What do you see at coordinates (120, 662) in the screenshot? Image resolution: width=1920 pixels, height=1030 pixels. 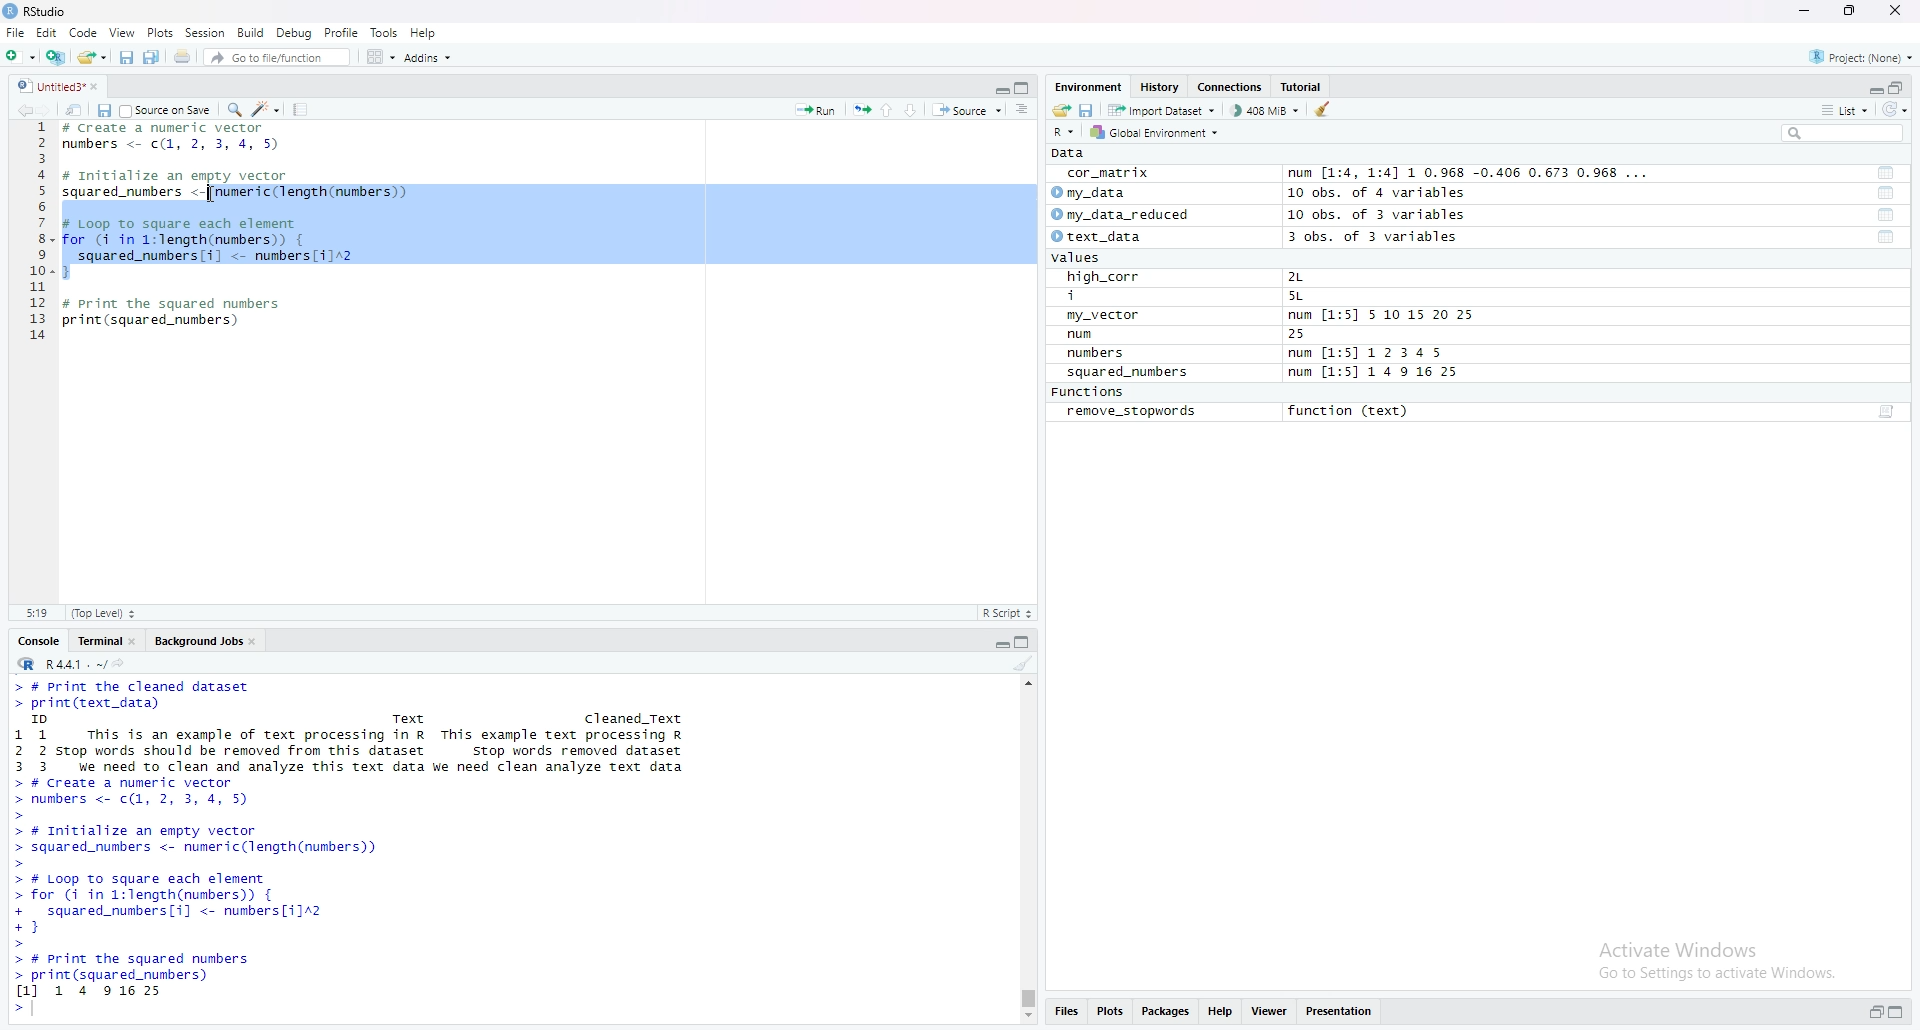 I see `view the current working directory` at bounding box center [120, 662].